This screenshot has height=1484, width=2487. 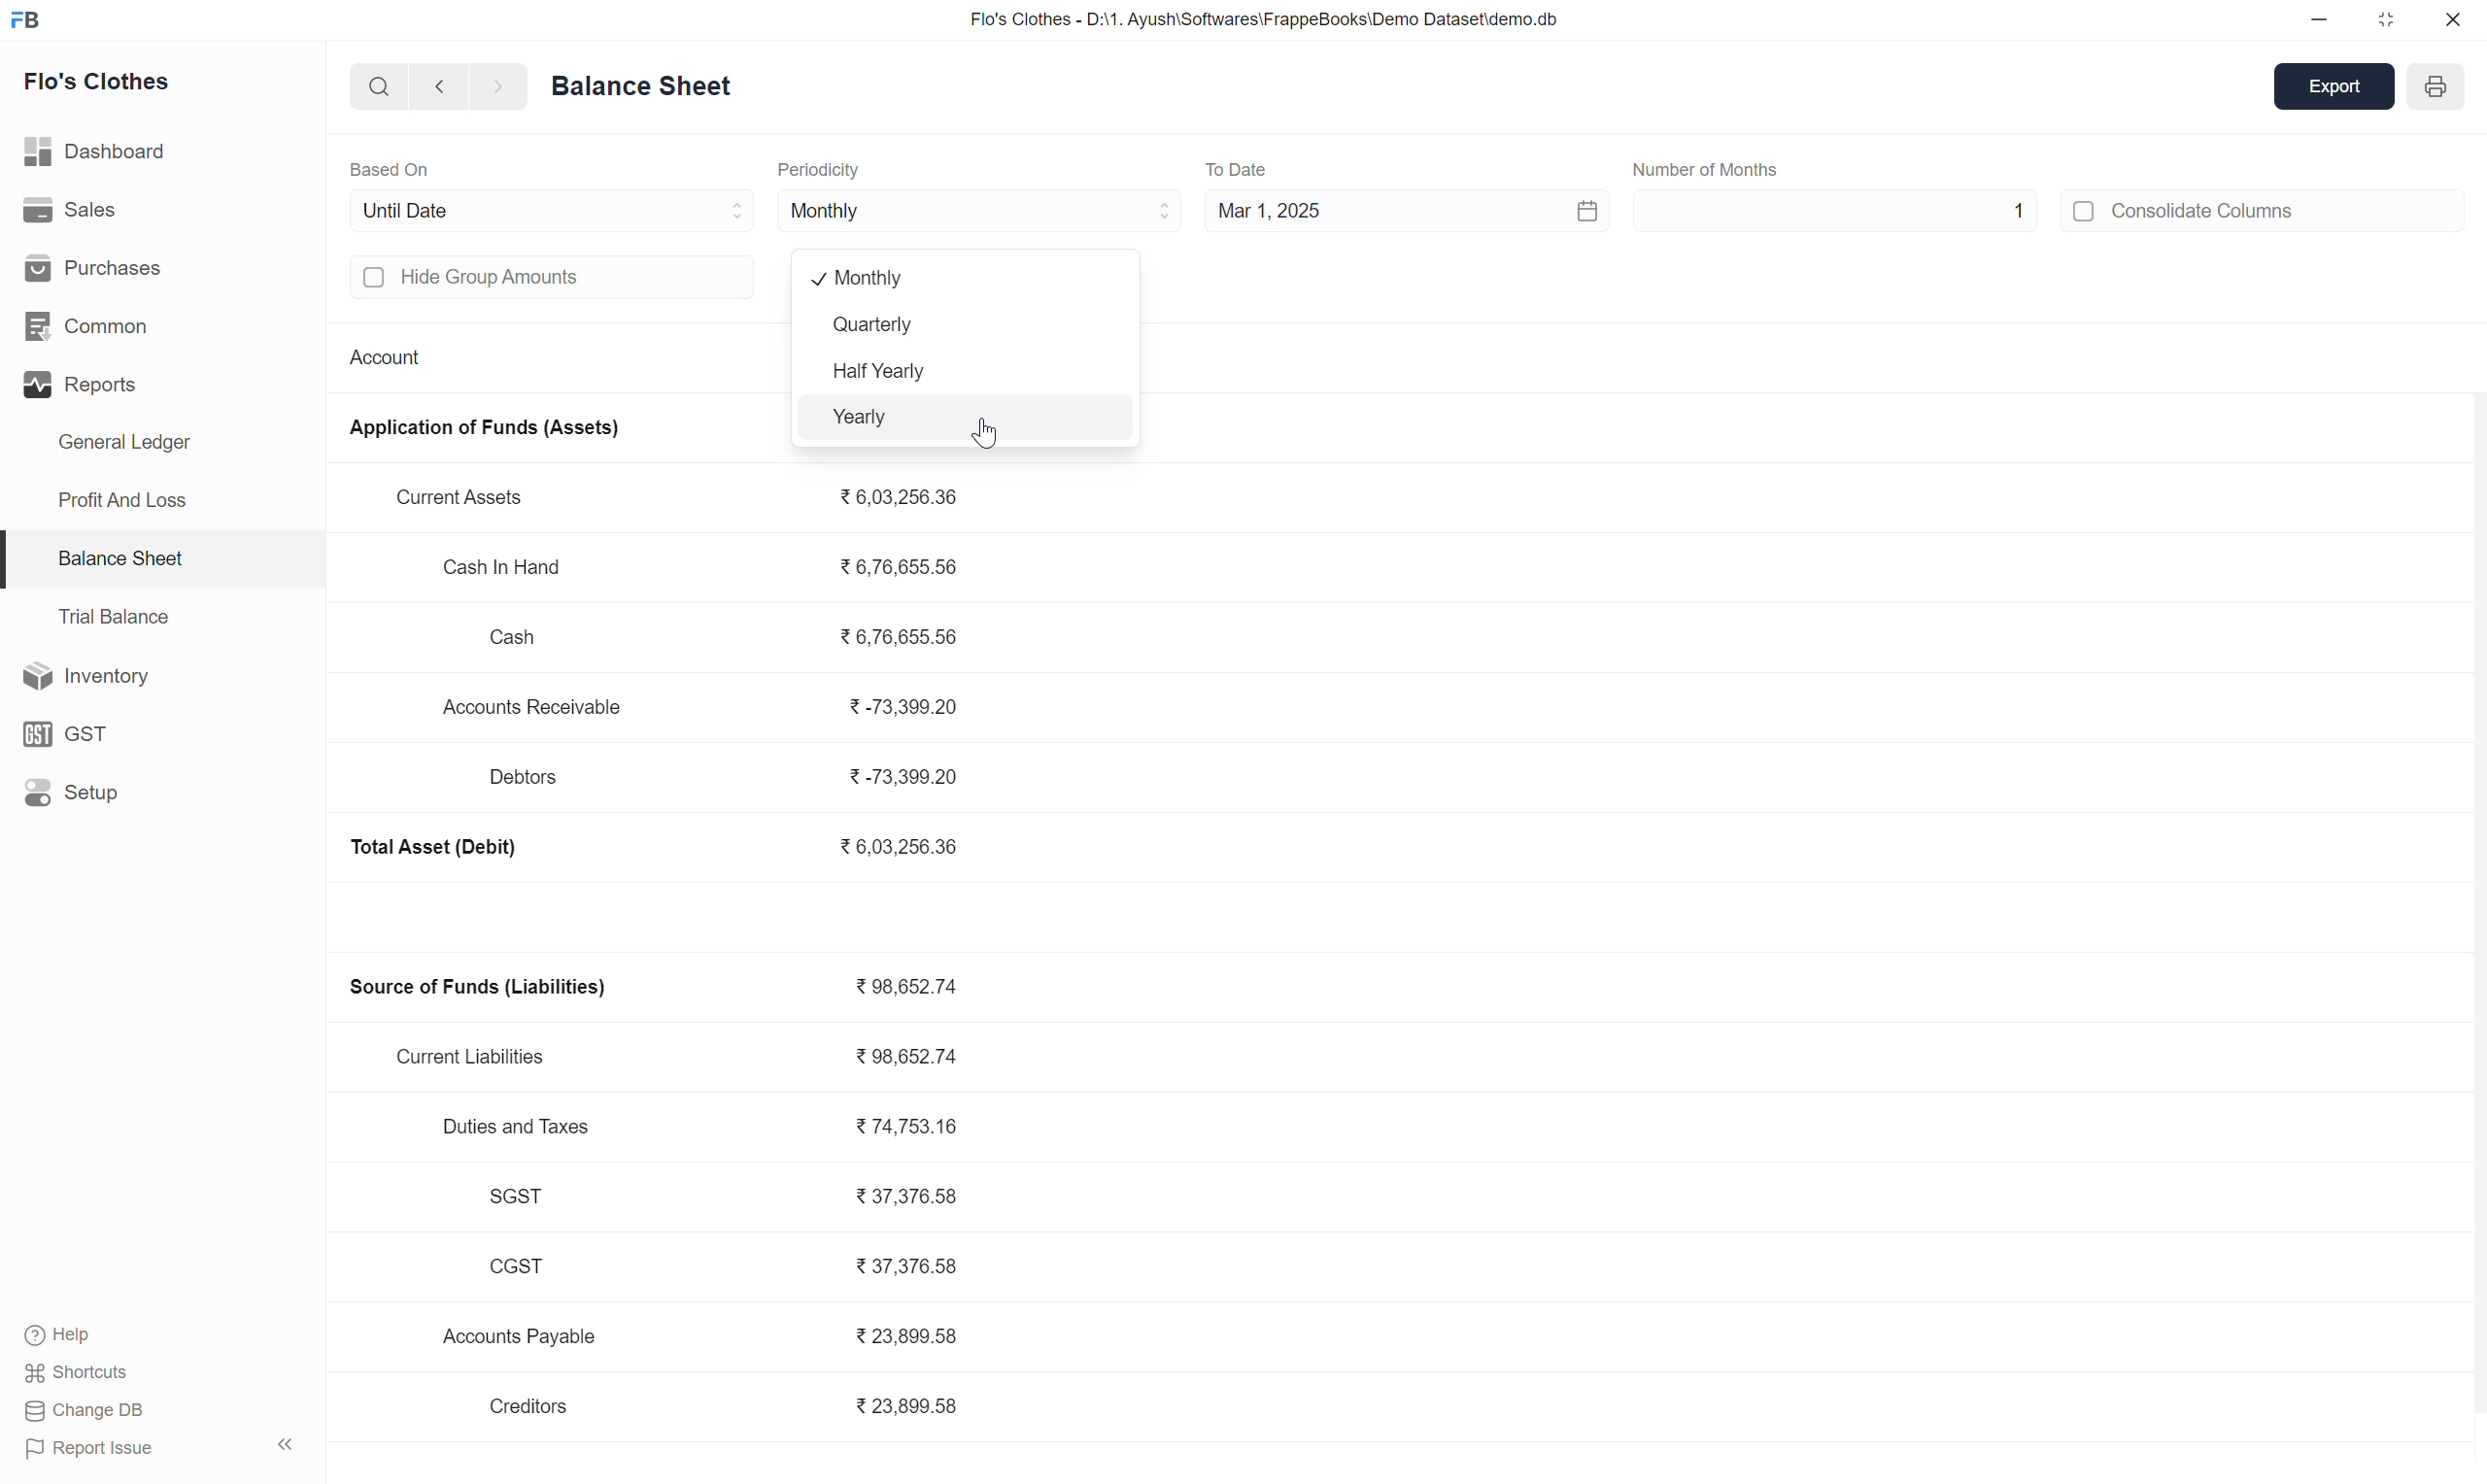 I want to click on Duties and Taxes, so click(x=542, y=1128).